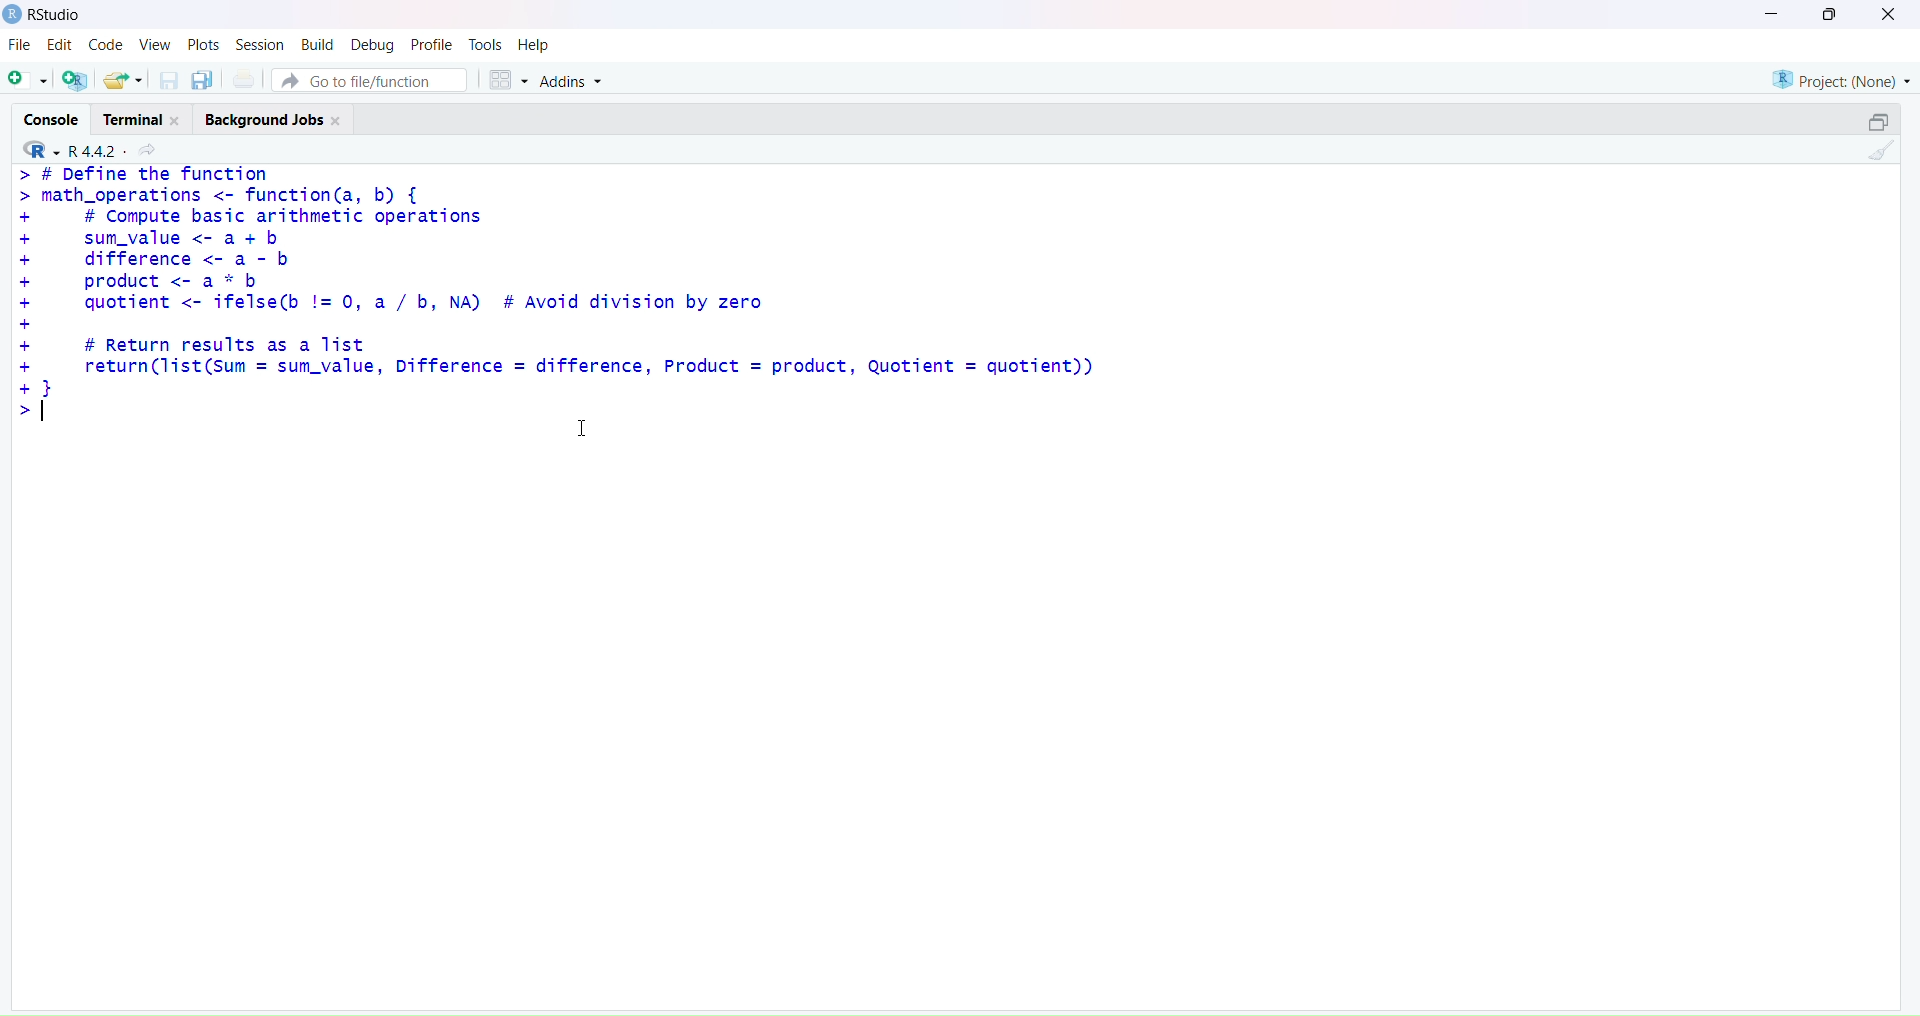 The height and width of the screenshot is (1016, 1920). What do you see at coordinates (103, 47) in the screenshot?
I see `Code` at bounding box center [103, 47].